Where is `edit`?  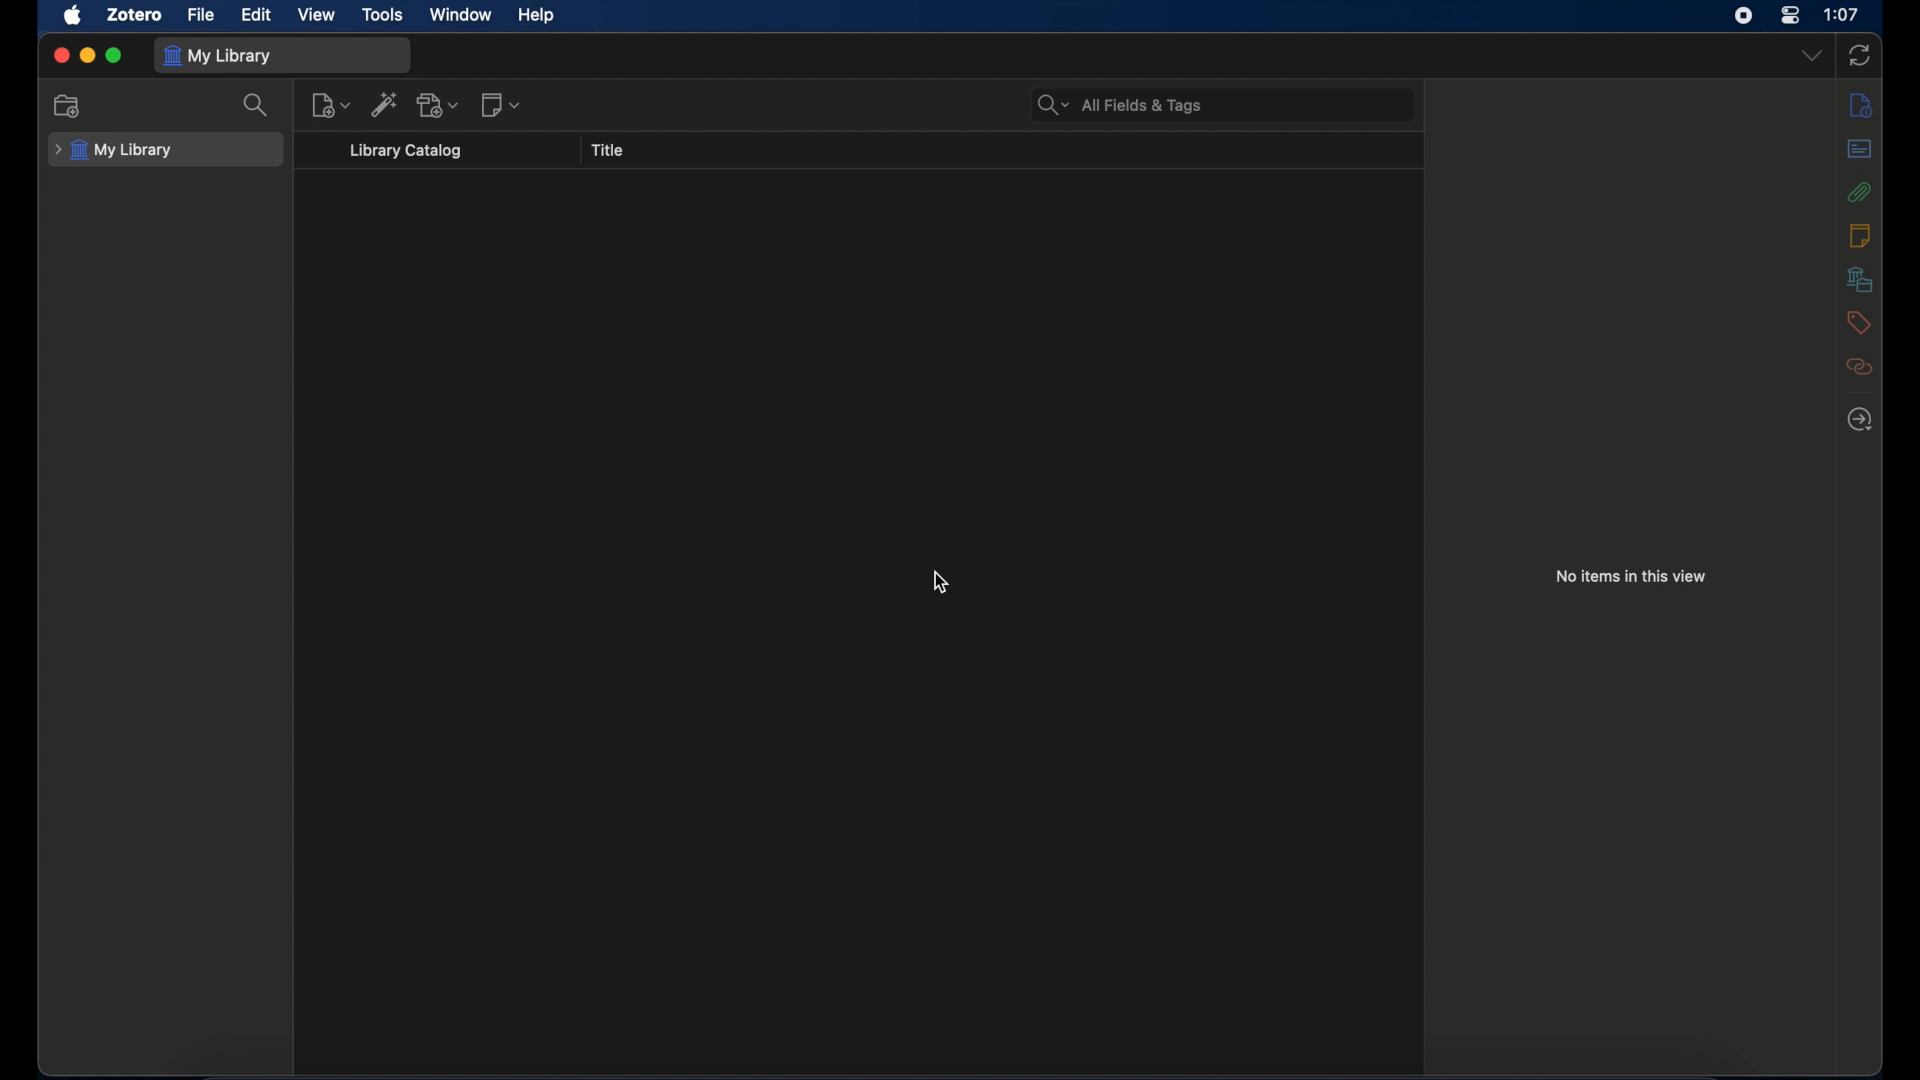
edit is located at coordinates (258, 15).